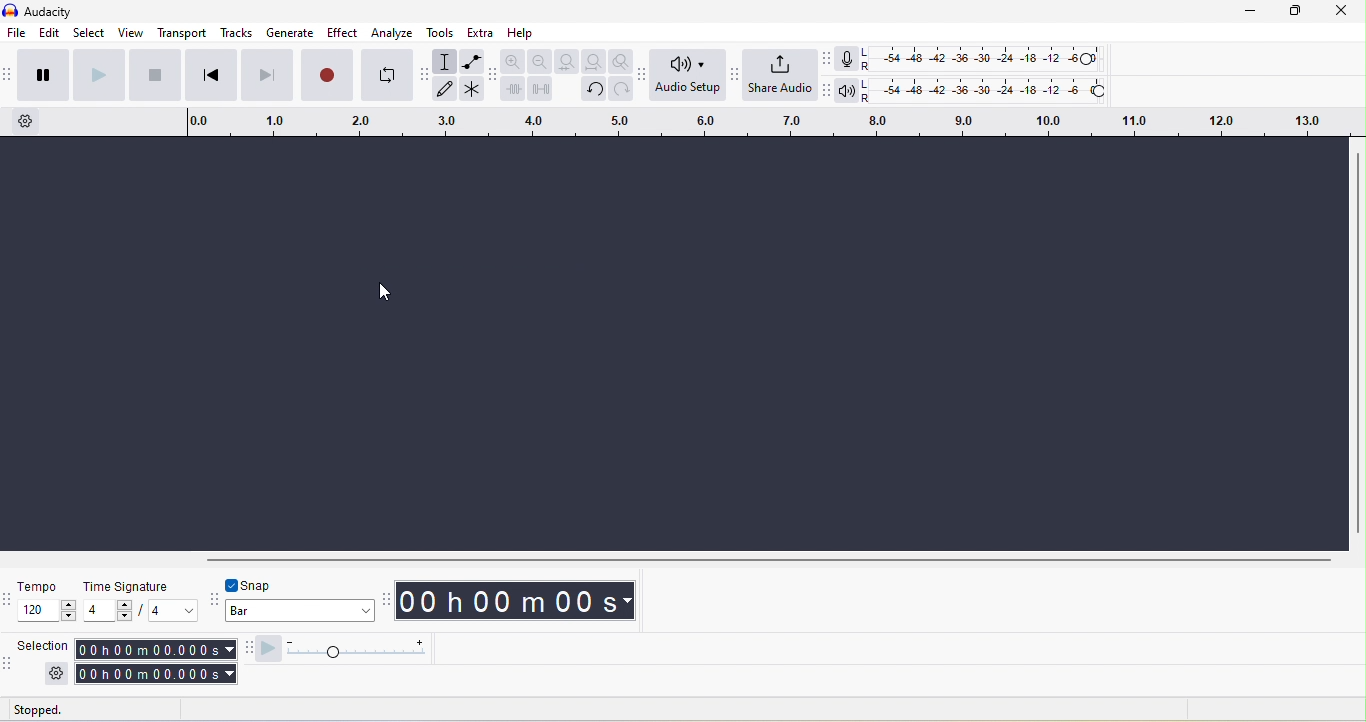 The width and height of the screenshot is (1366, 722). What do you see at coordinates (50, 33) in the screenshot?
I see `edit` at bounding box center [50, 33].